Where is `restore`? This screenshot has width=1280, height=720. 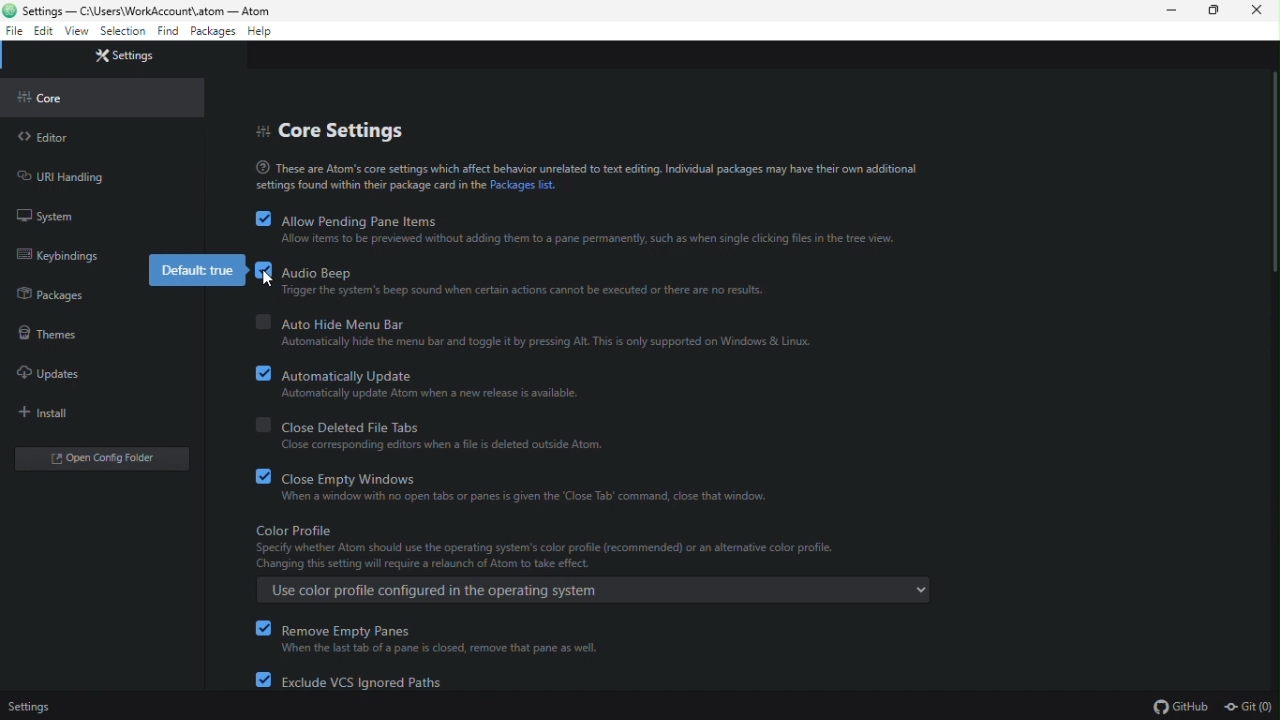 restore is located at coordinates (1216, 14).